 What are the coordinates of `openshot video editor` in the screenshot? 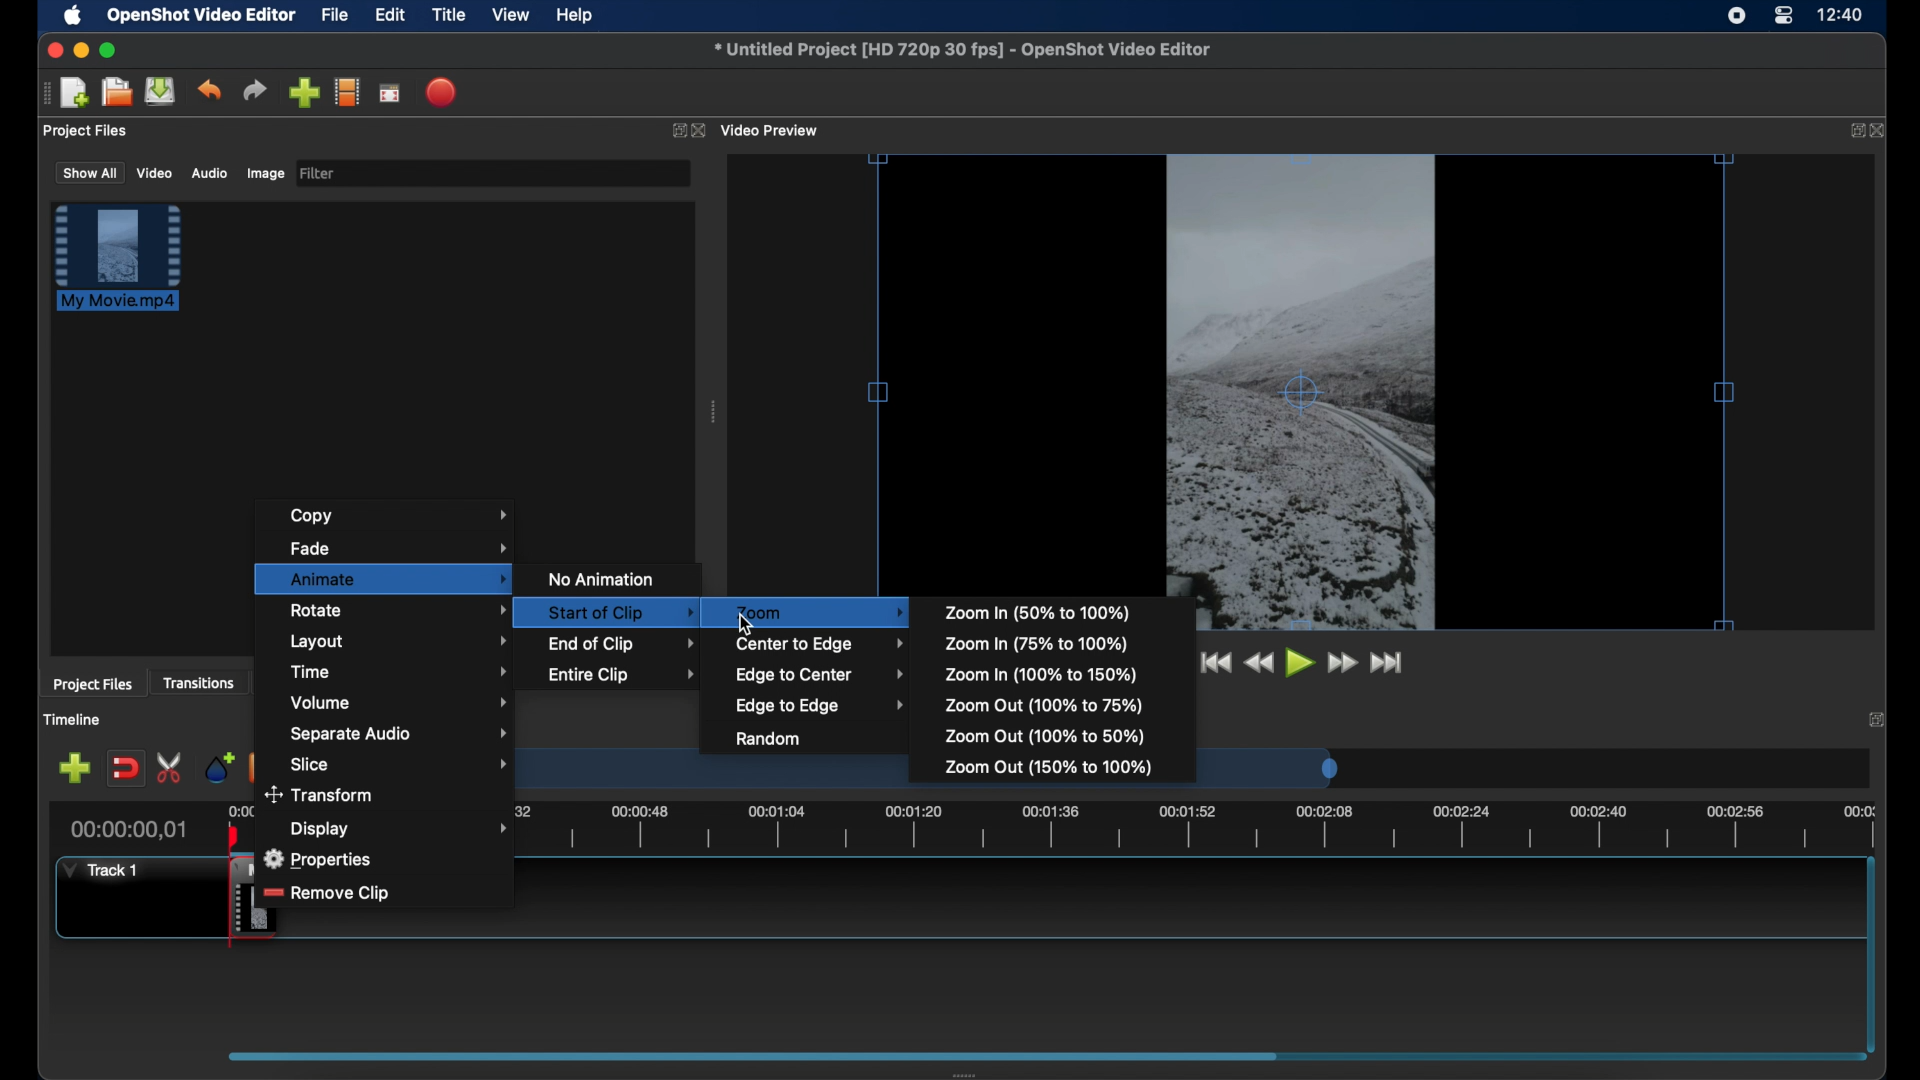 It's located at (203, 16).